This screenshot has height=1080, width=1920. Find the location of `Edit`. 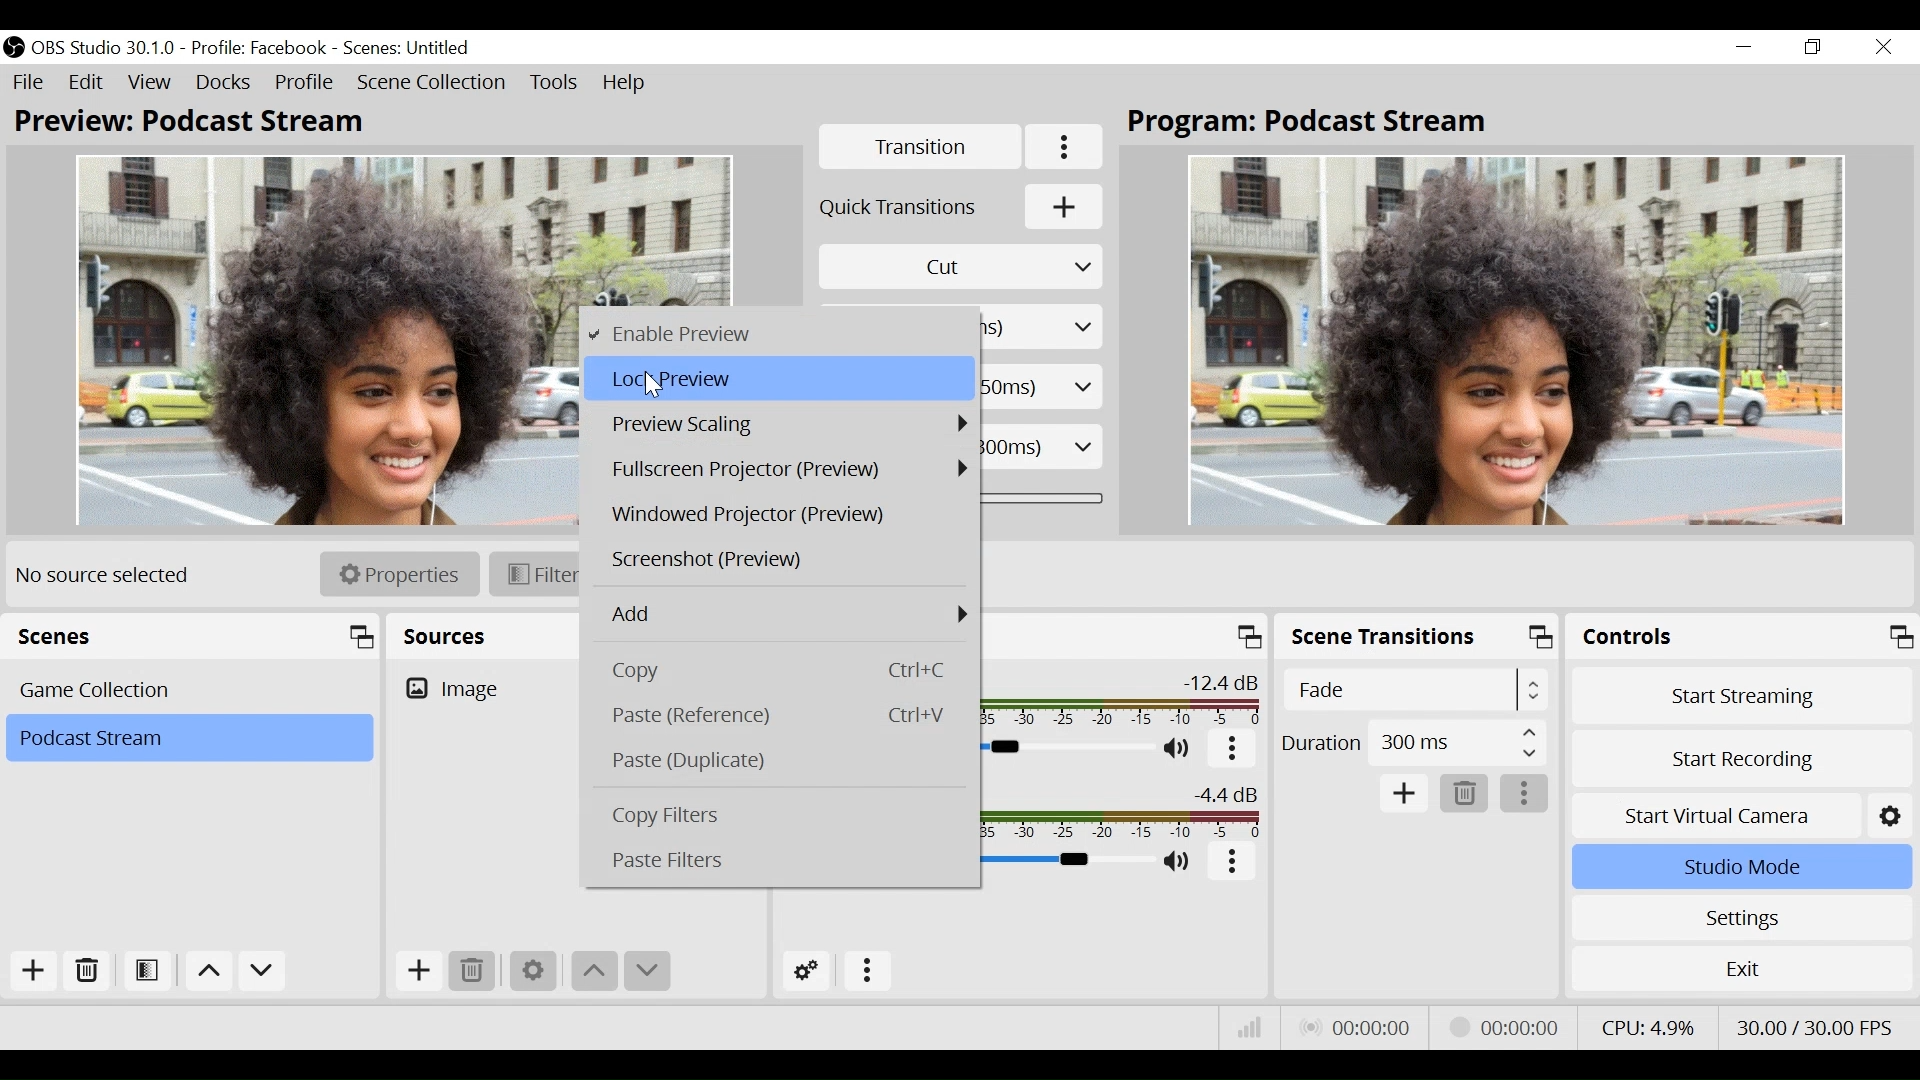

Edit is located at coordinates (87, 83).